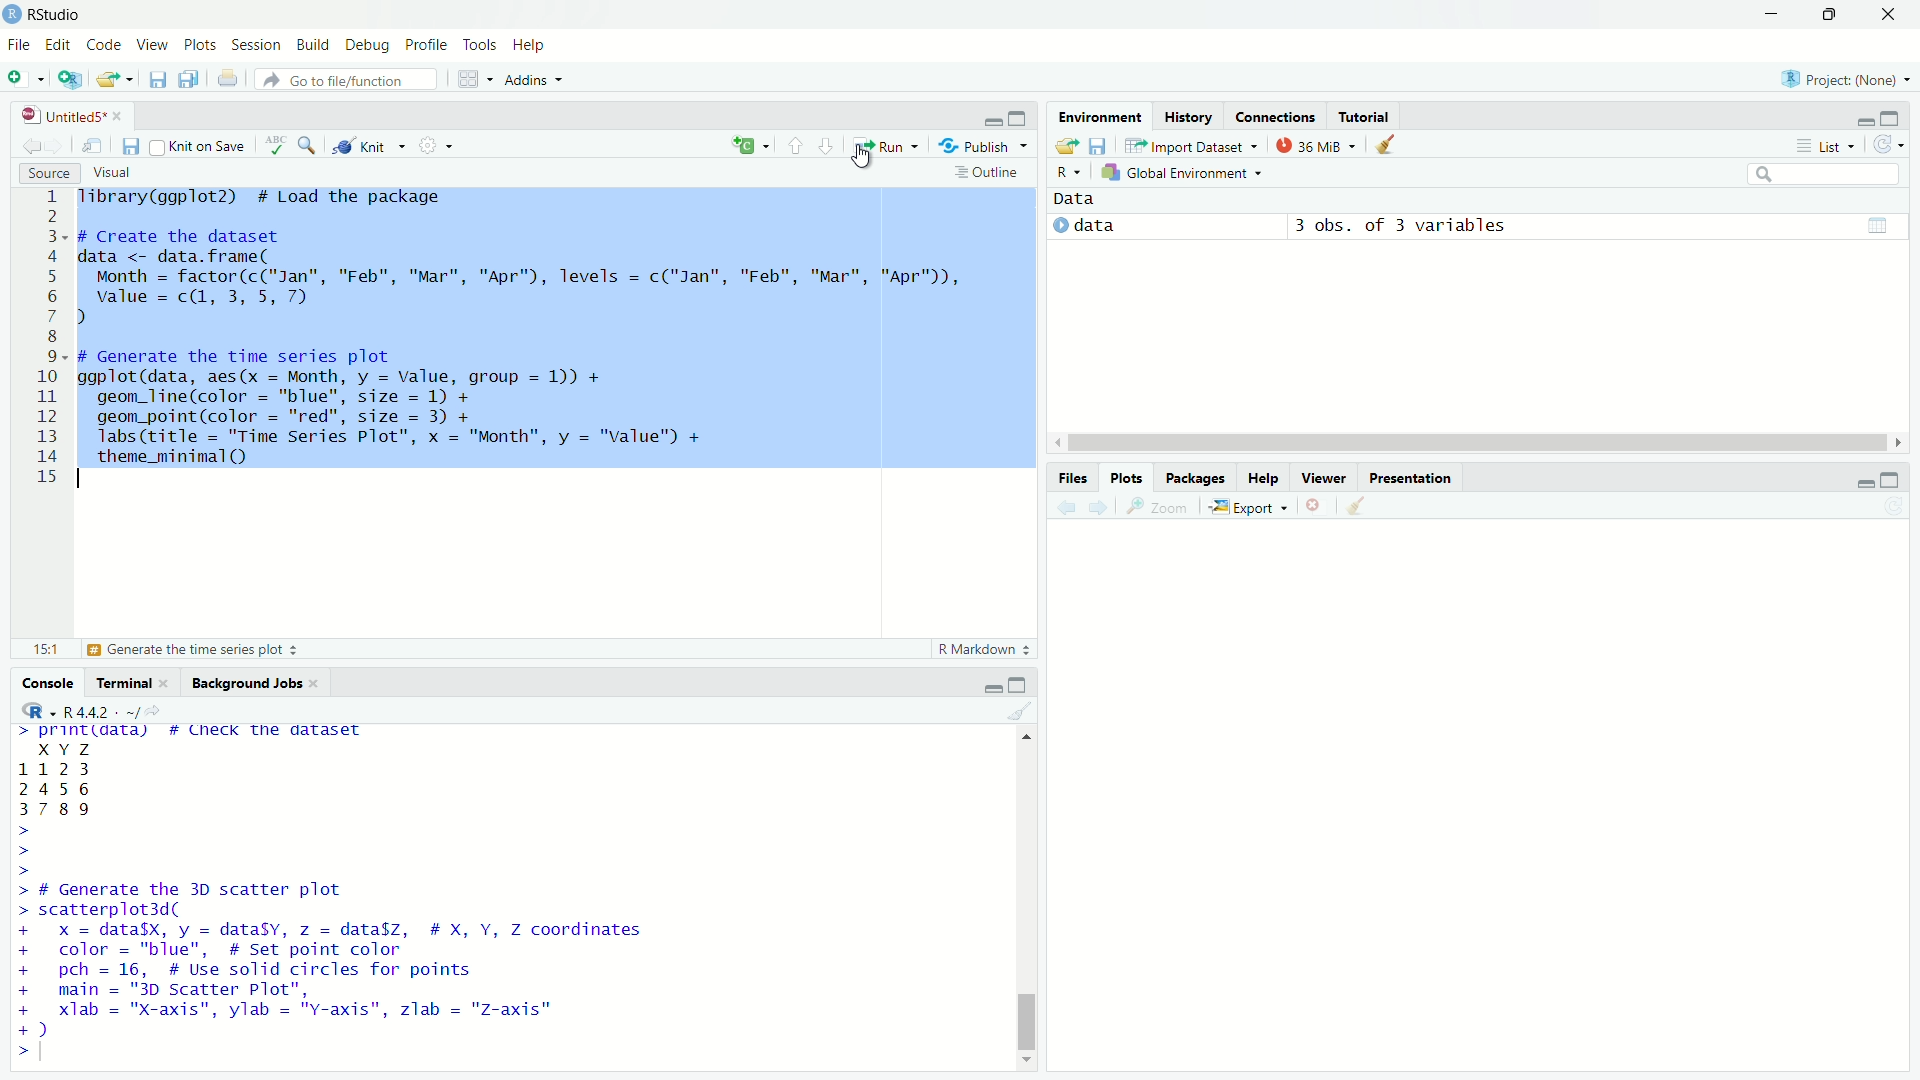 Image resolution: width=1920 pixels, height=1080 pixels. I want to click on import dataset, so click(1191, 145).